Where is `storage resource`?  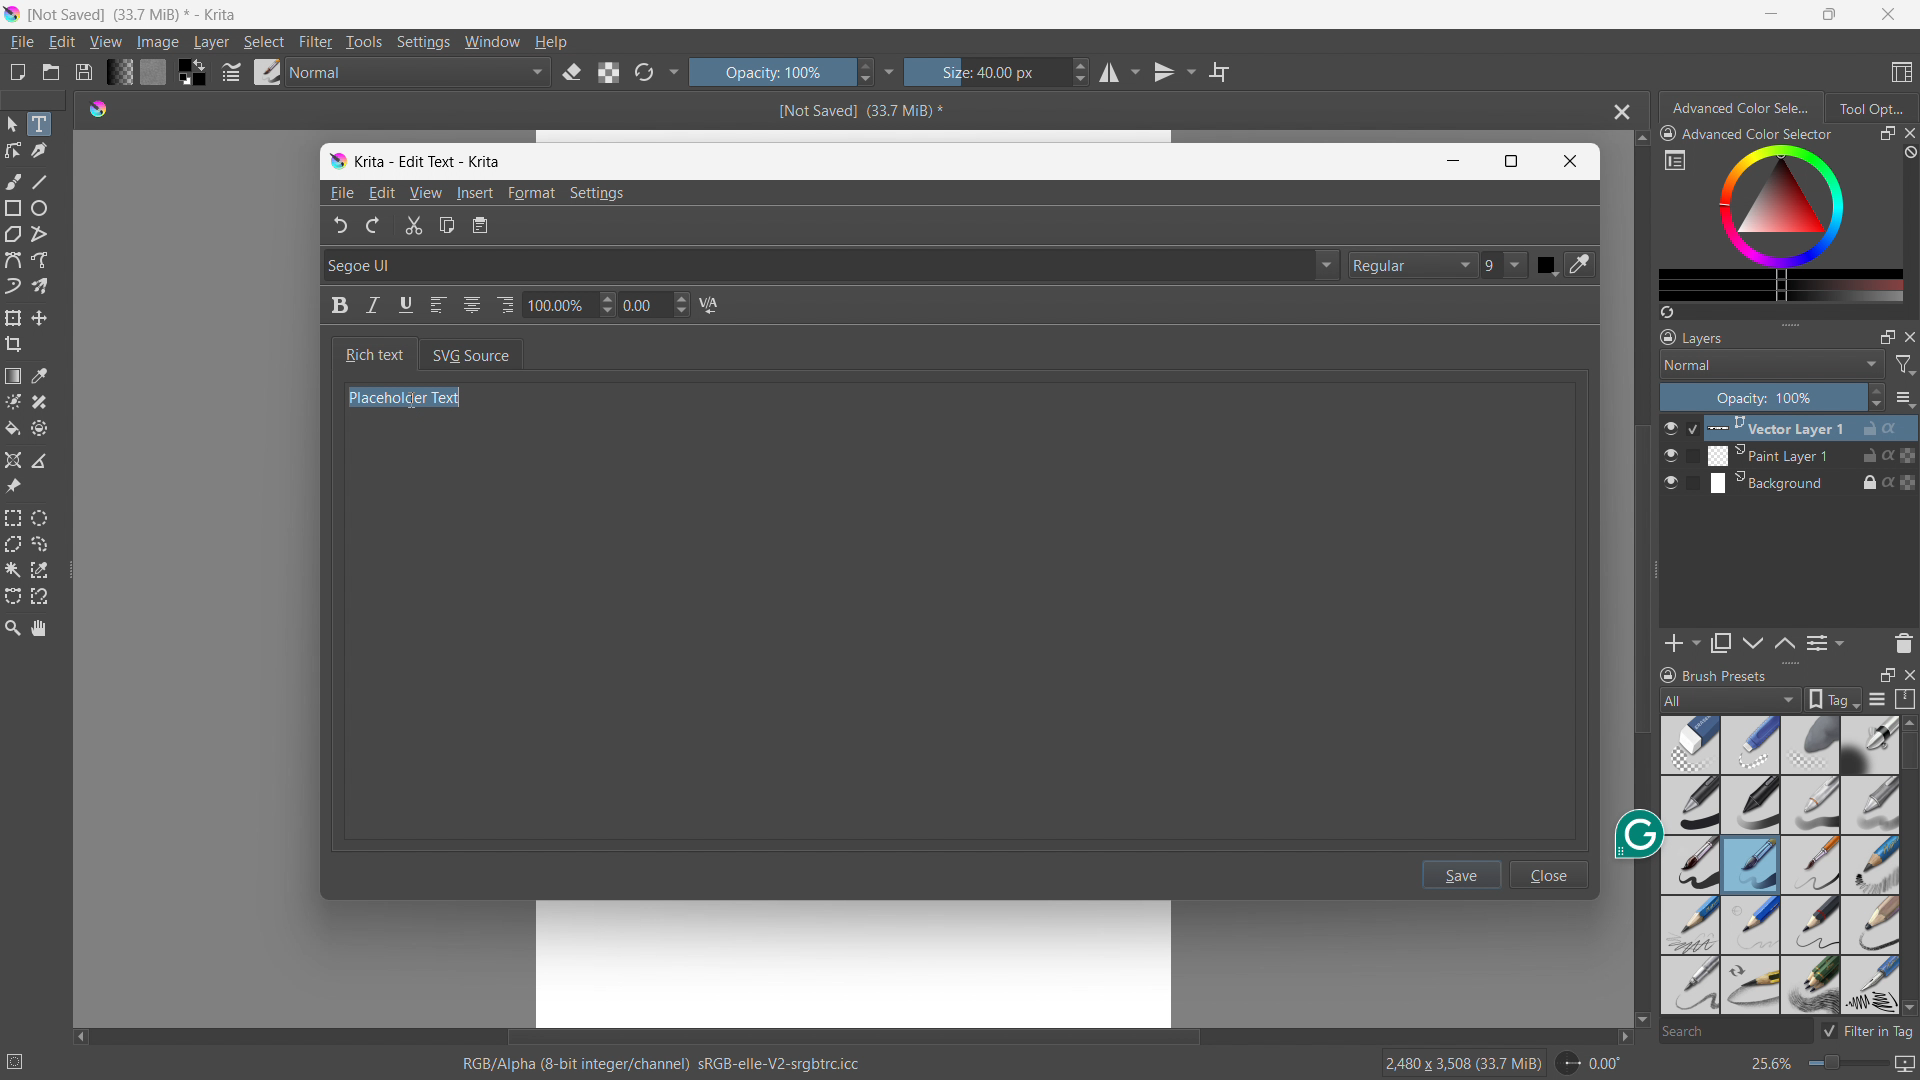 storage resource is located at coordinates (1906, 699).